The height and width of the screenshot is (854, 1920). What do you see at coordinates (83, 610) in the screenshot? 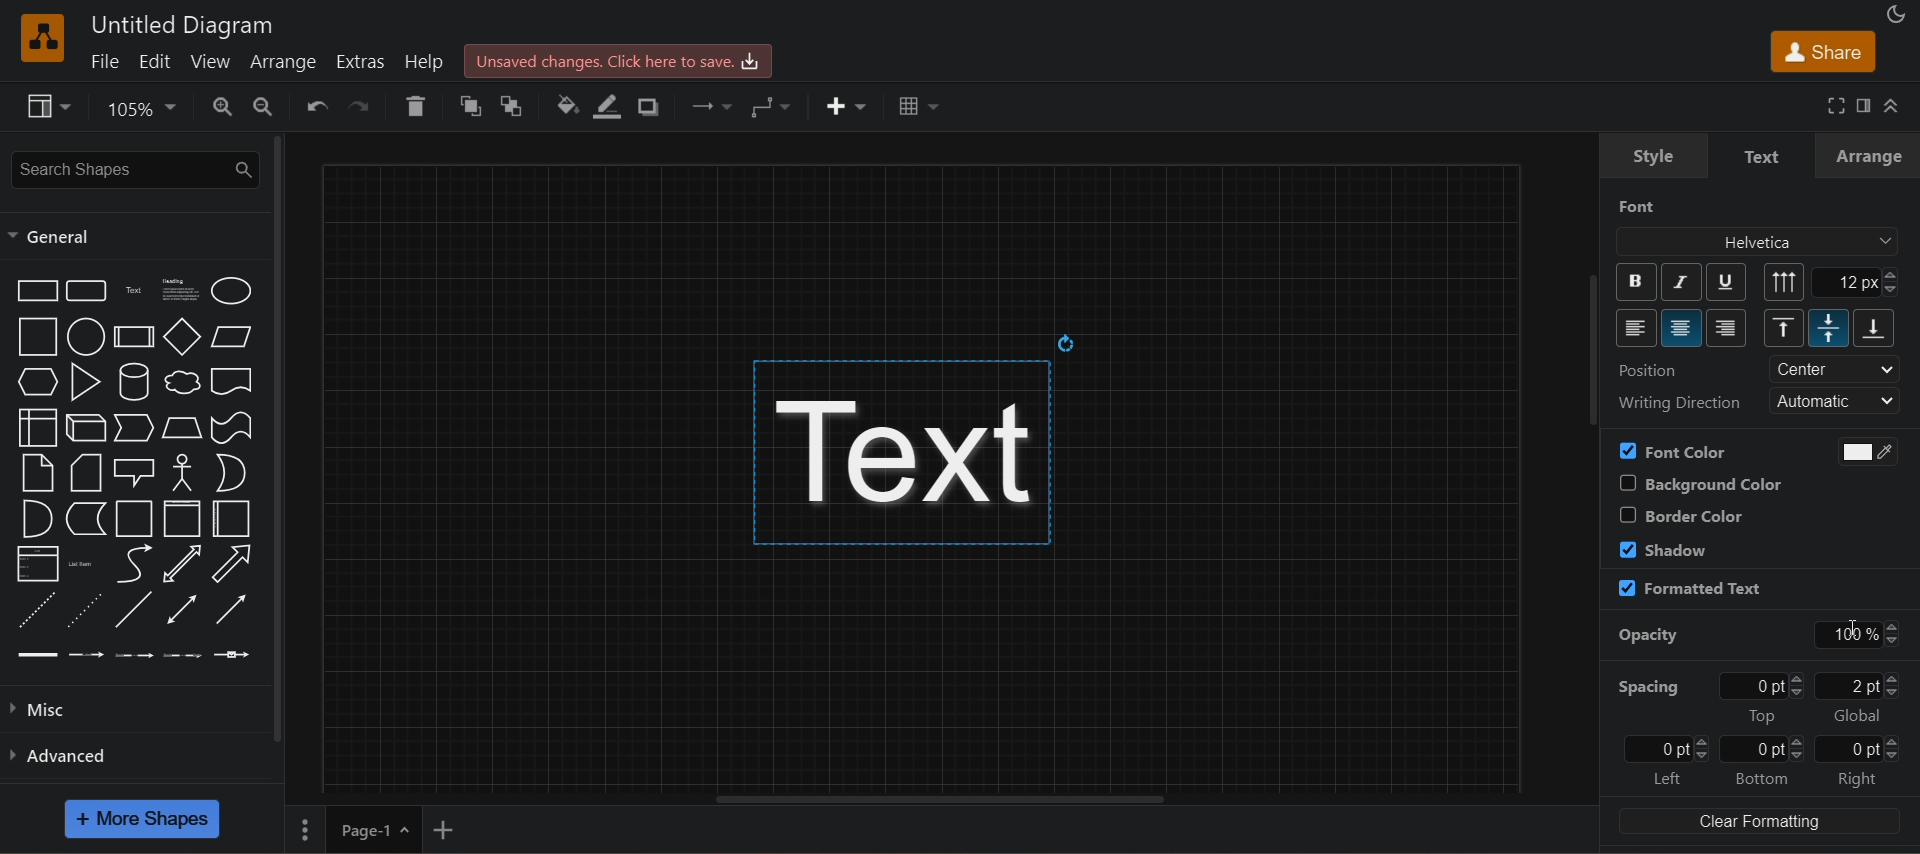
I see `dotted line` at bounding box center [83, 610].